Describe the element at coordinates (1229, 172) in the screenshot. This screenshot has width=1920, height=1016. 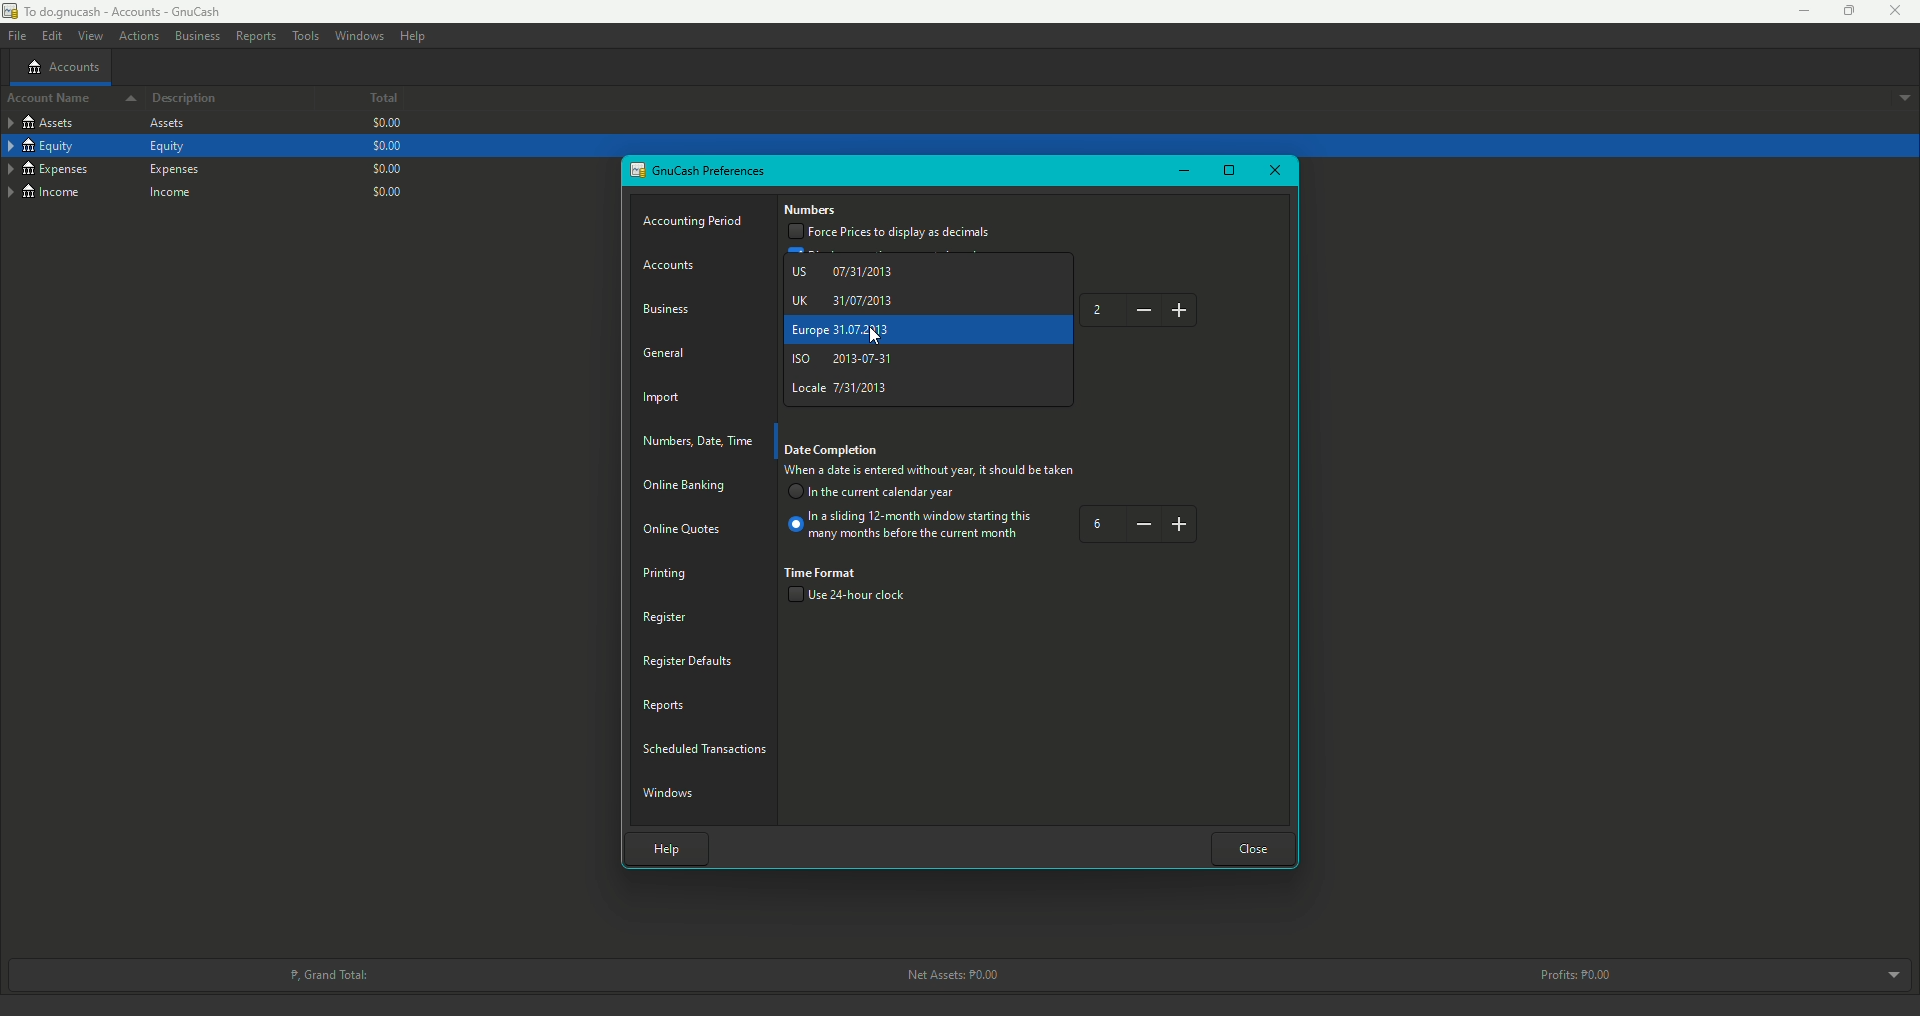
I see `Restore` at that location.